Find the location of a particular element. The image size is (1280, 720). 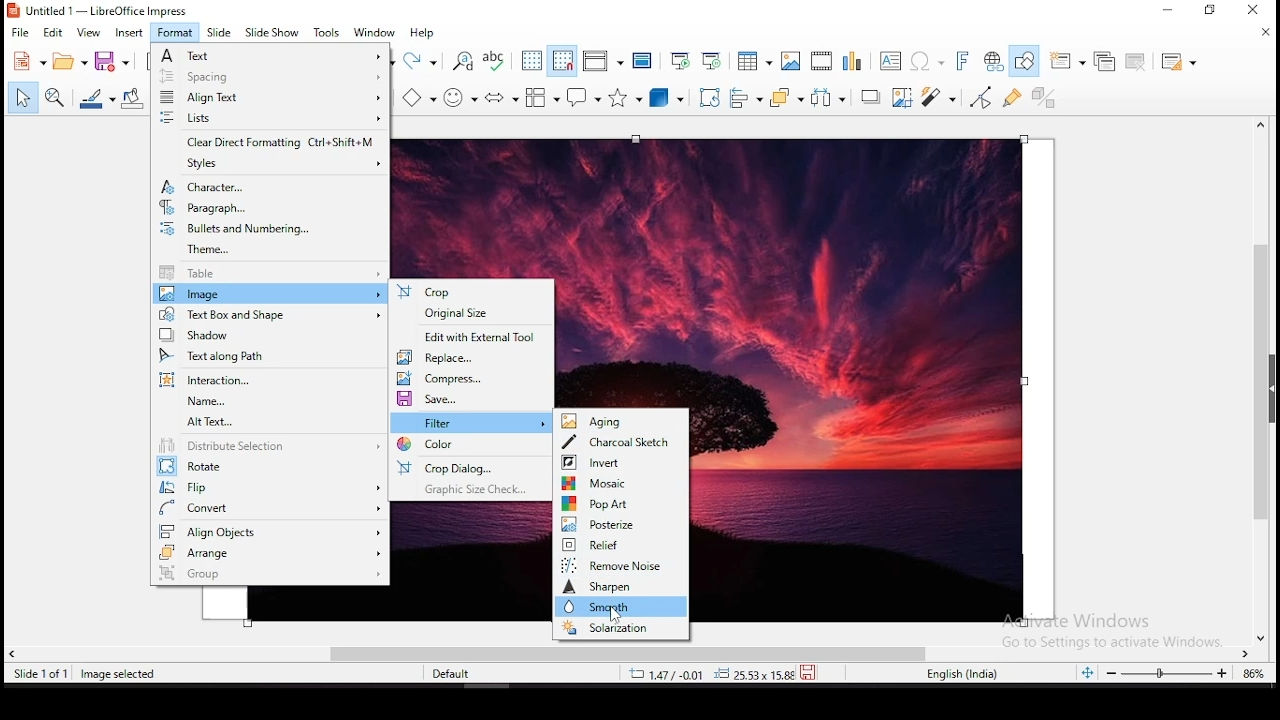

color is located at coordinates (472, 445).